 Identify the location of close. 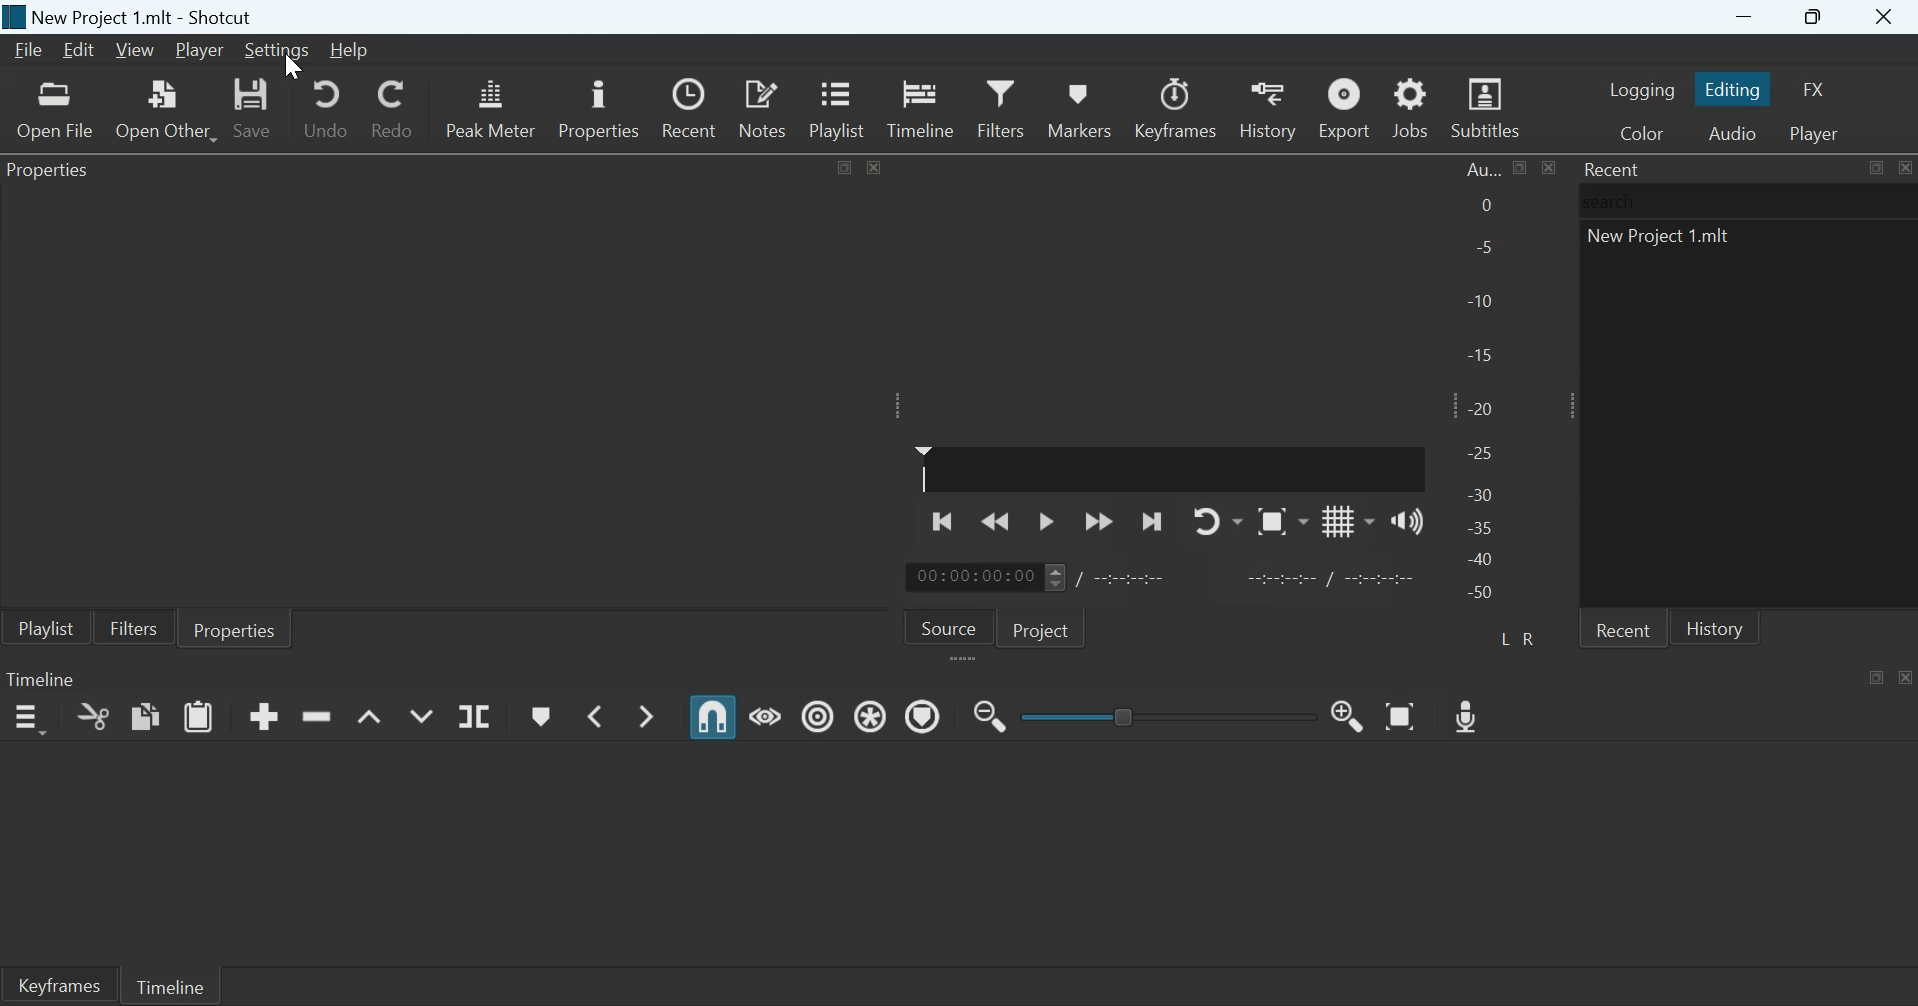
(1548, 167).